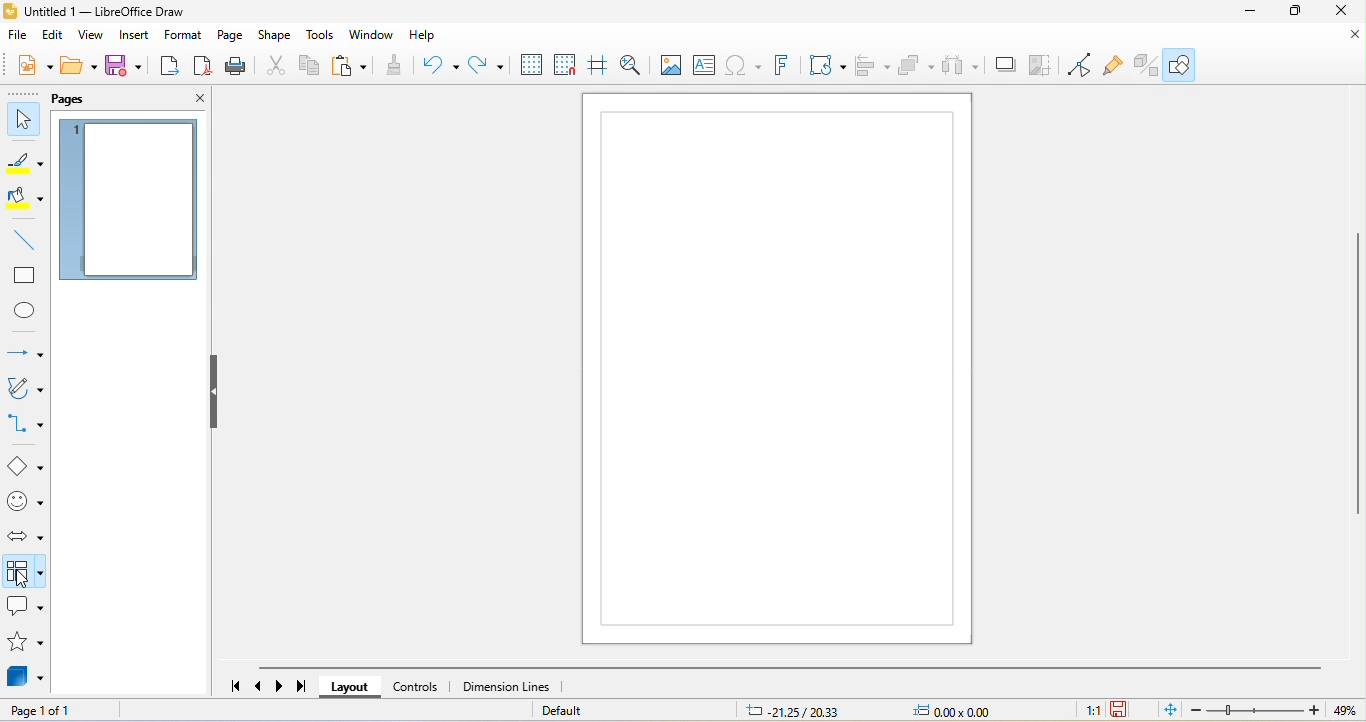 Image resolution: width=1366 pixels, height=722 pixels. Describe the element at coordinates (441, 66) in the screenshot. I see `undo` at that location.